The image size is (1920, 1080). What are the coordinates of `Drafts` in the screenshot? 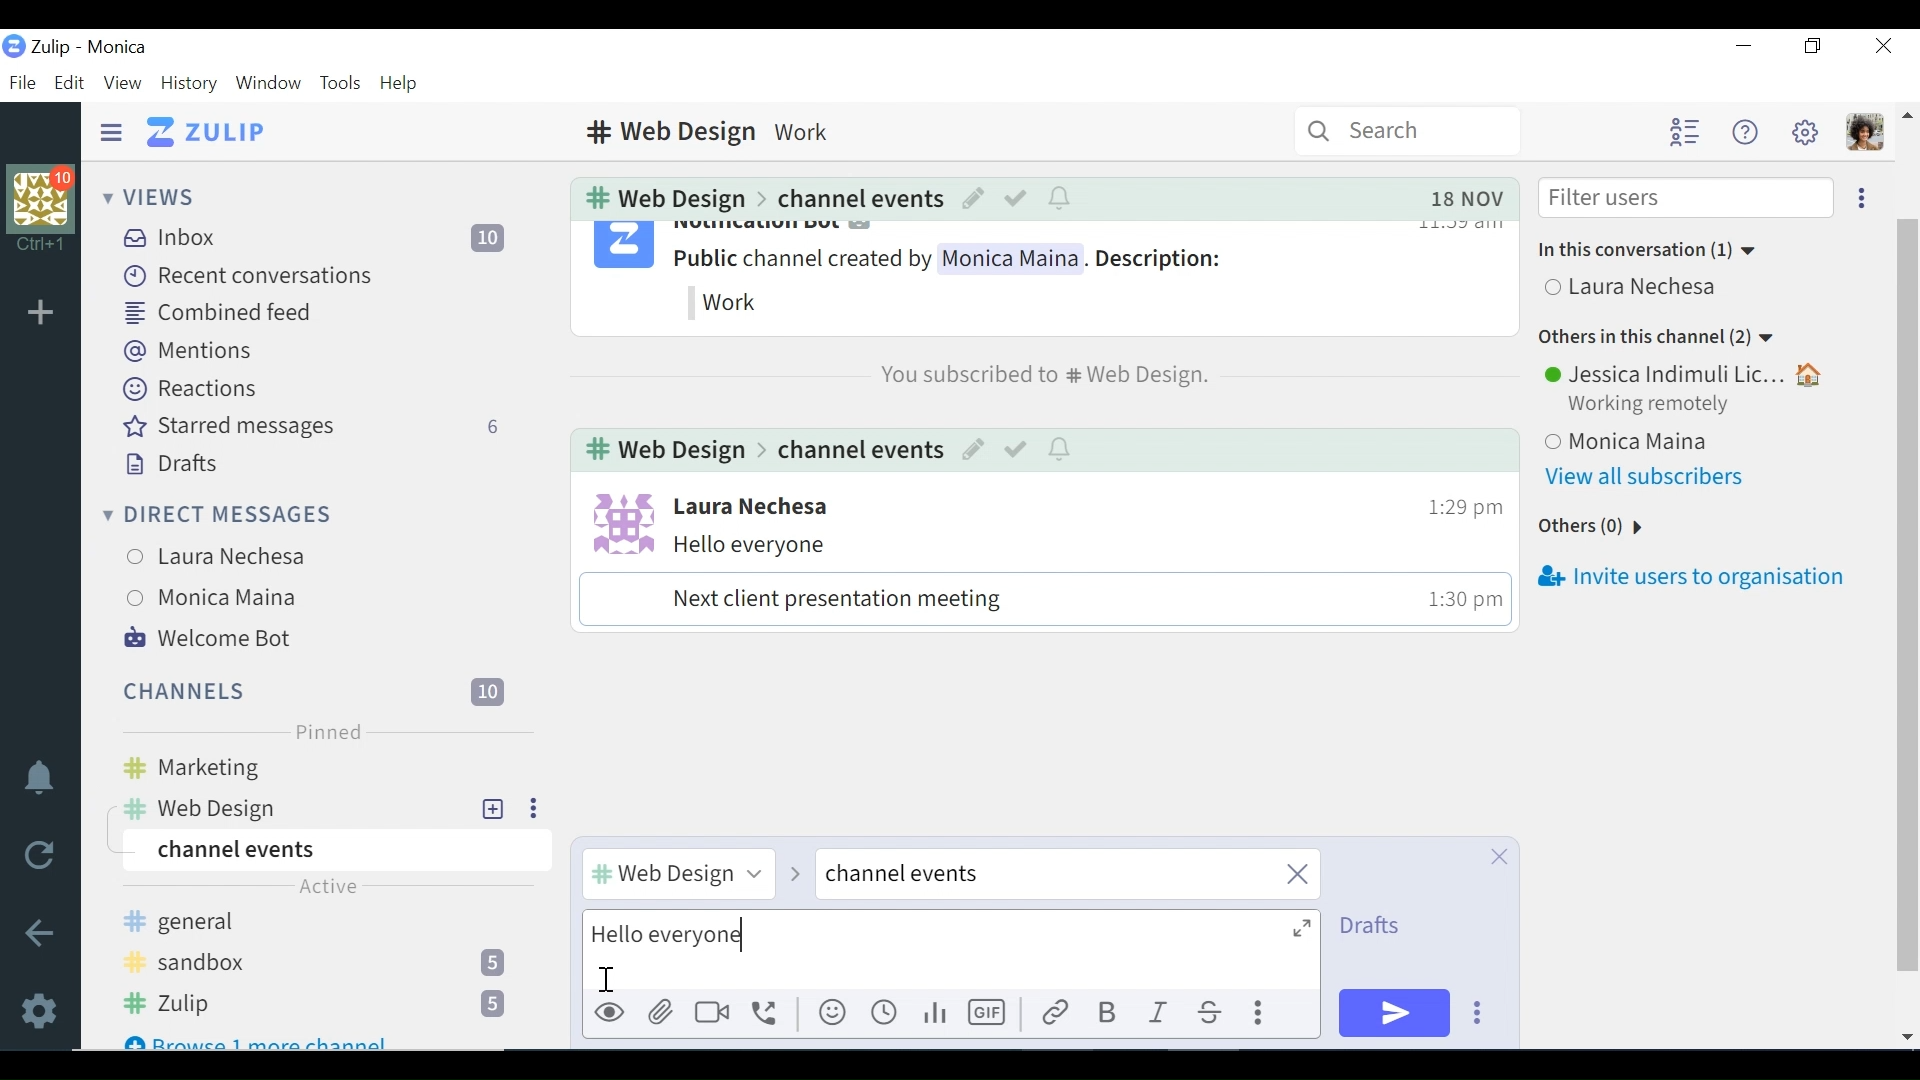 It's located at (169, 462).